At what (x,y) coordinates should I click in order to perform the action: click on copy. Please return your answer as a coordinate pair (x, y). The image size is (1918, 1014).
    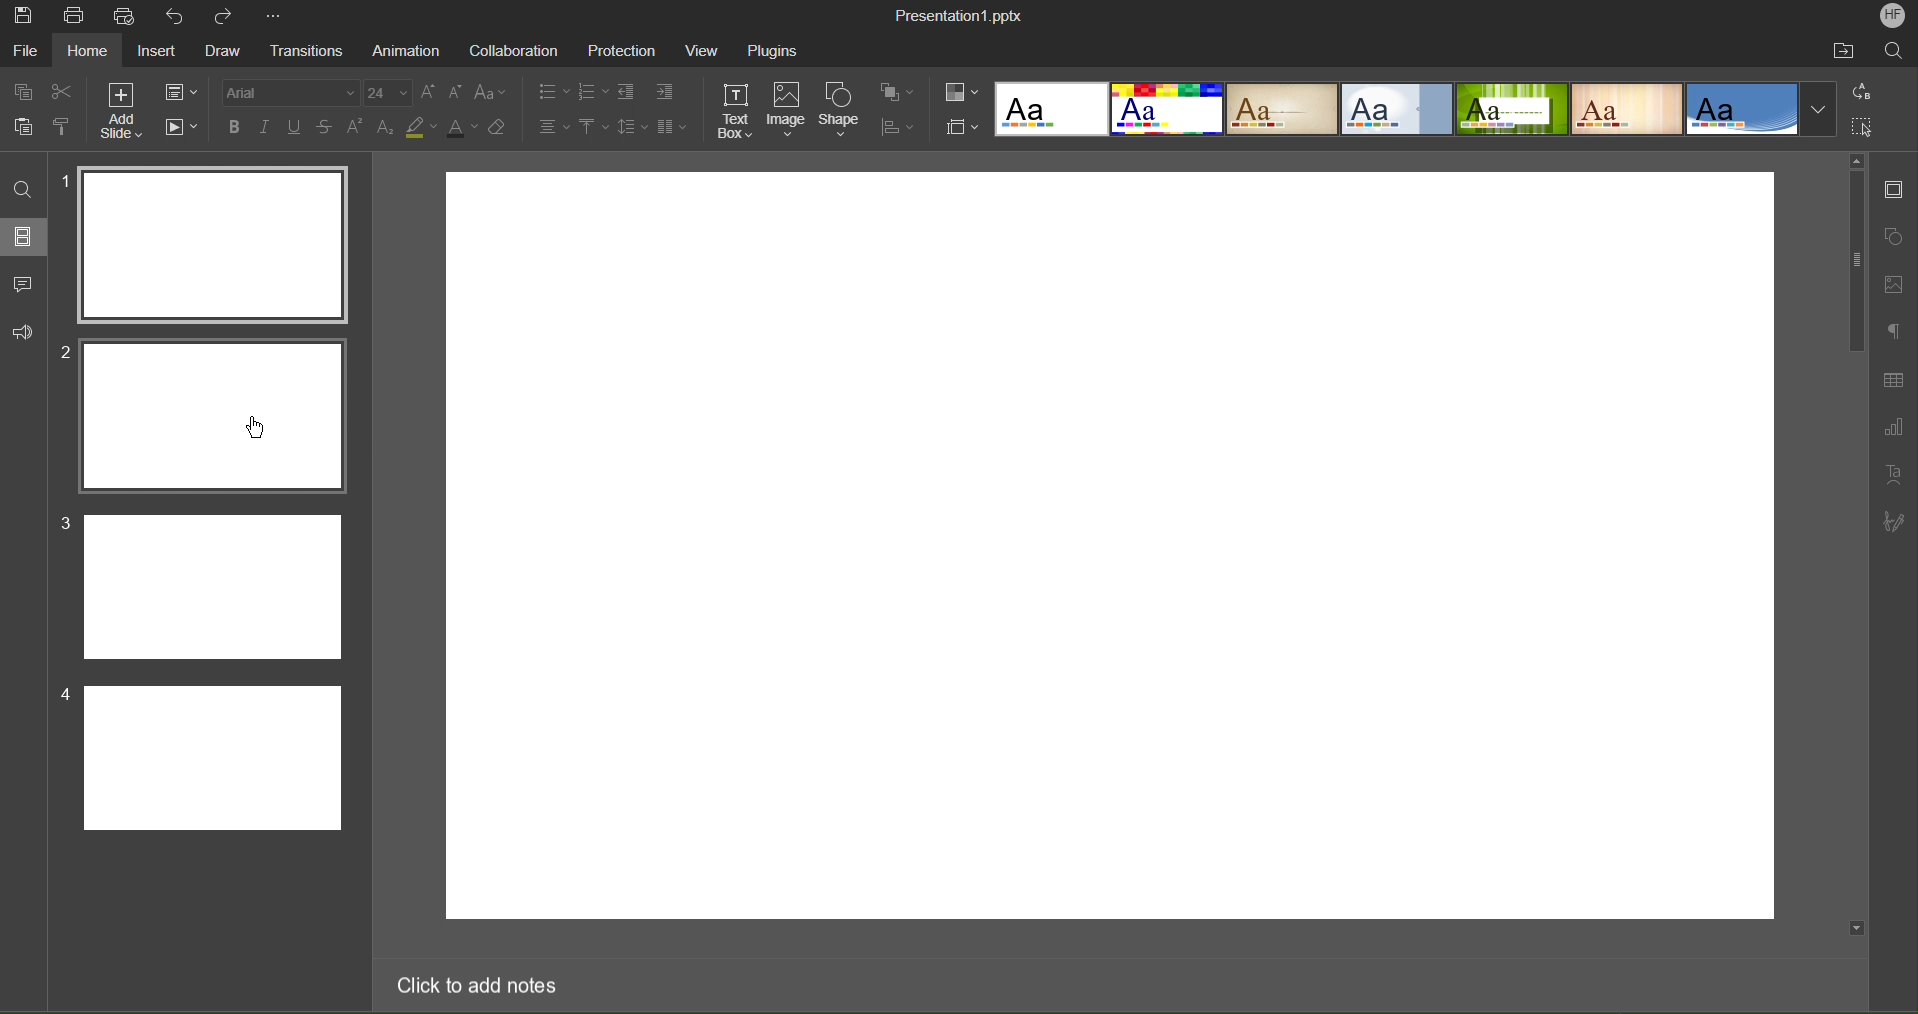
    Looking at the image, I should click on (24, 94).